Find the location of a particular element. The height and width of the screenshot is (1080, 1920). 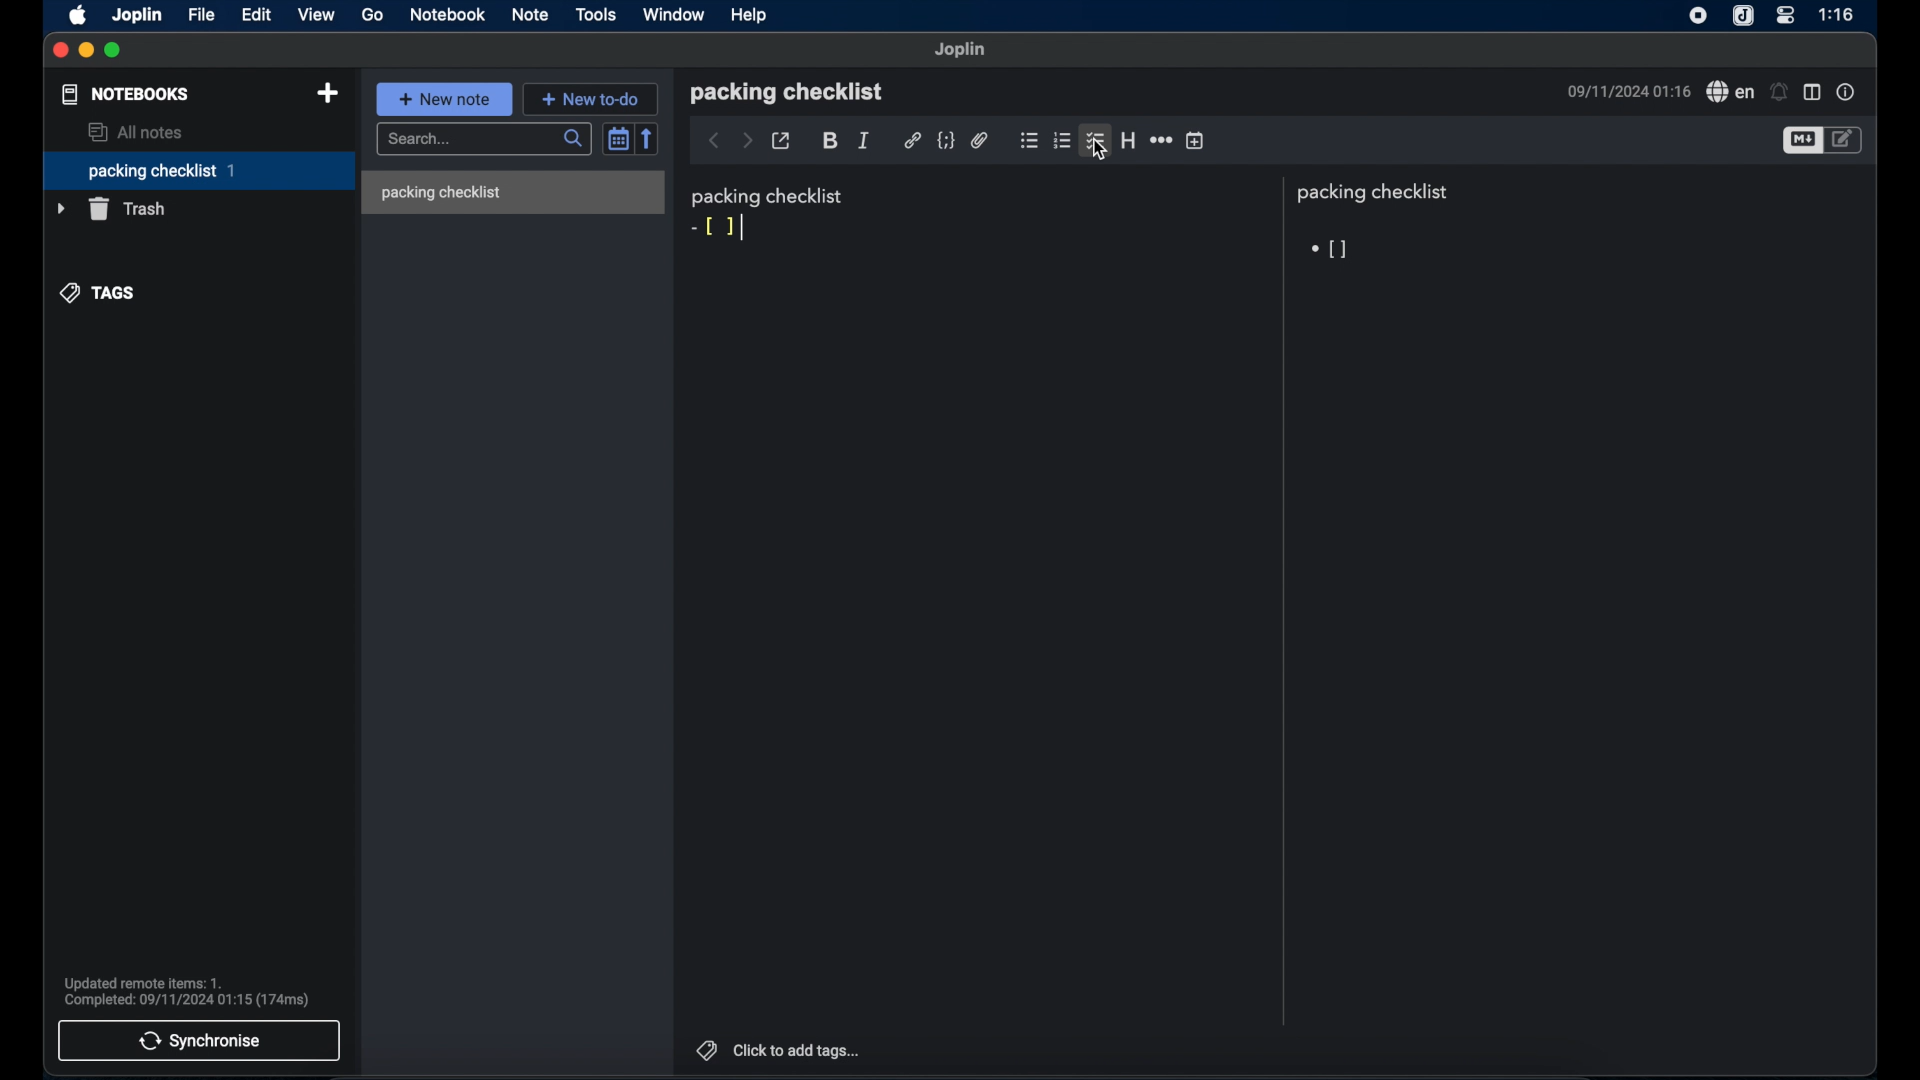

minimize is located at coordinates (86, 51).